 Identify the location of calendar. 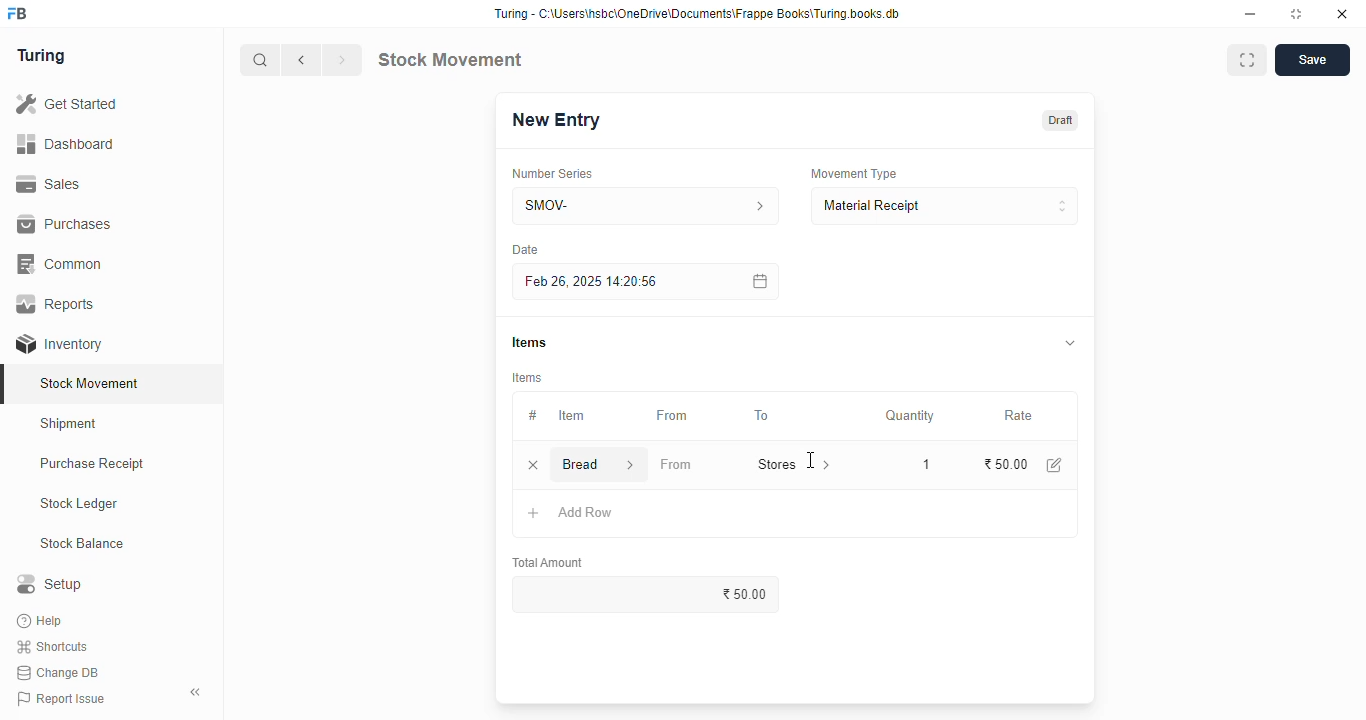
(758, 281).